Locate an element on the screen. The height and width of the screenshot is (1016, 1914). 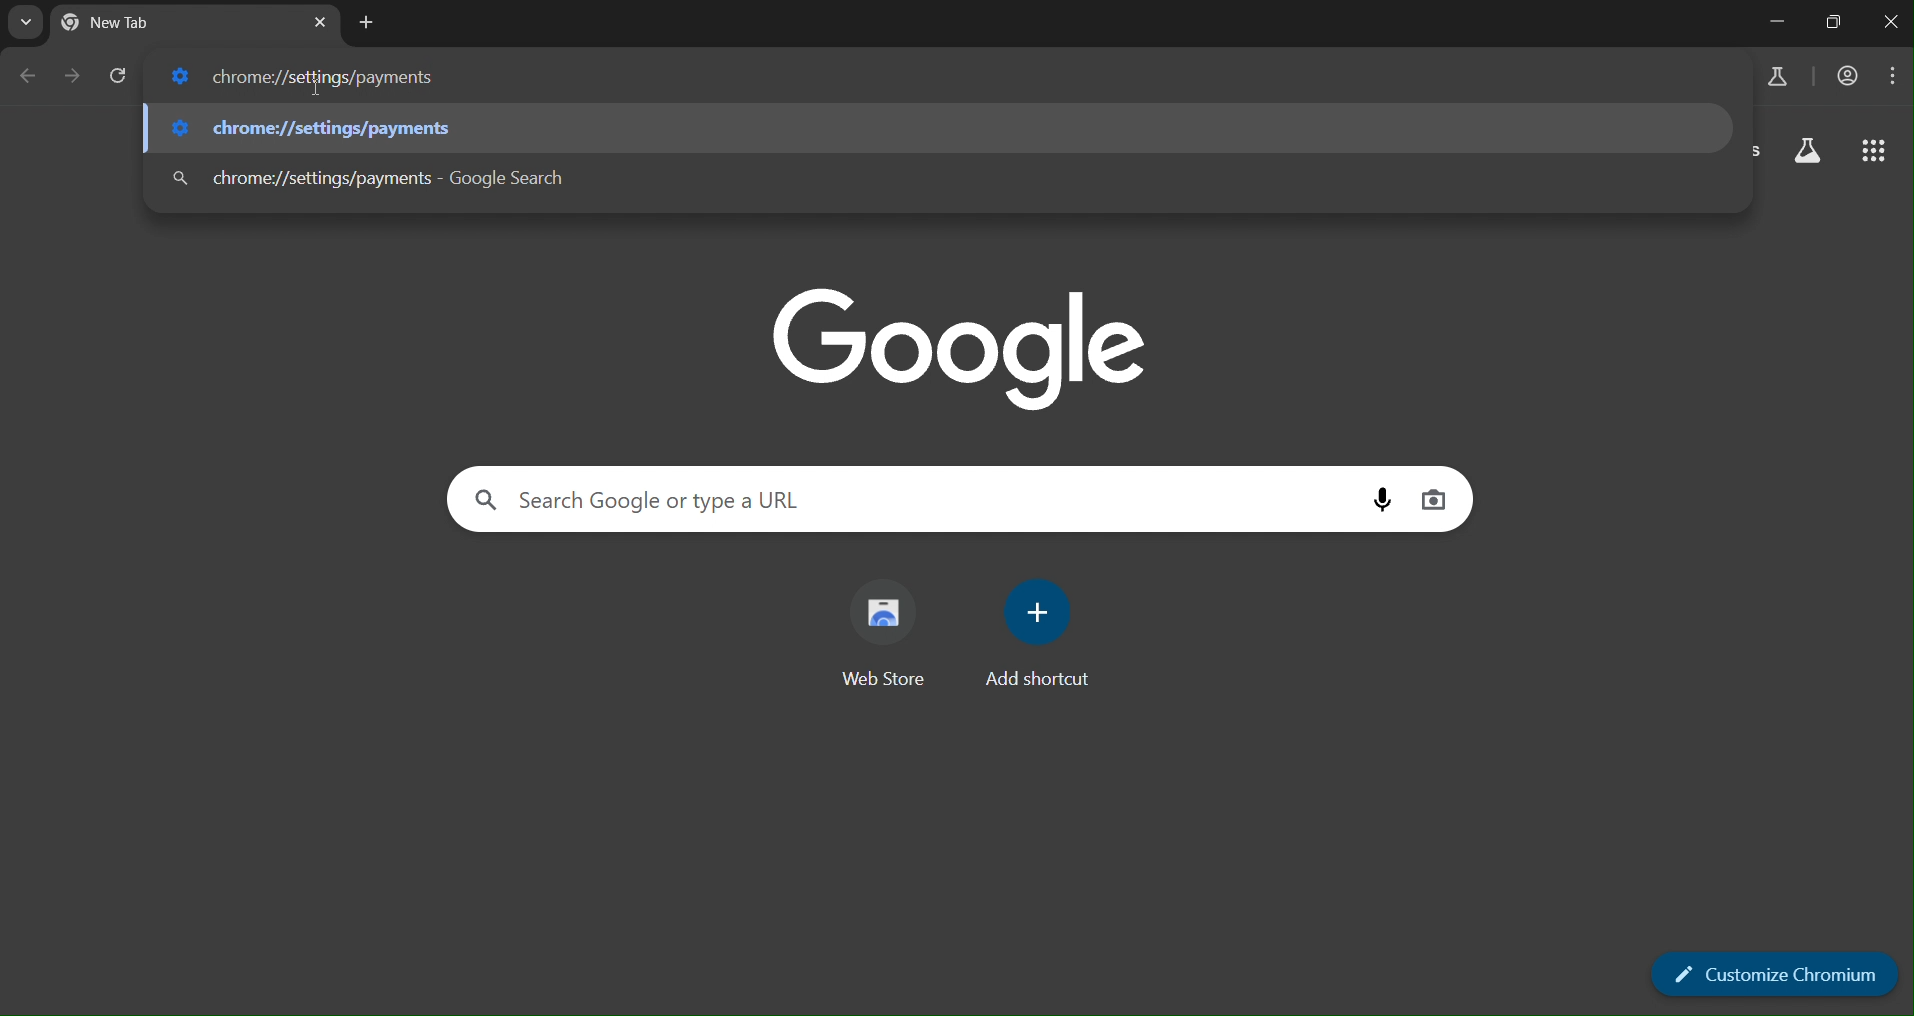
add shortcut is located at coordinates (1041, 634).